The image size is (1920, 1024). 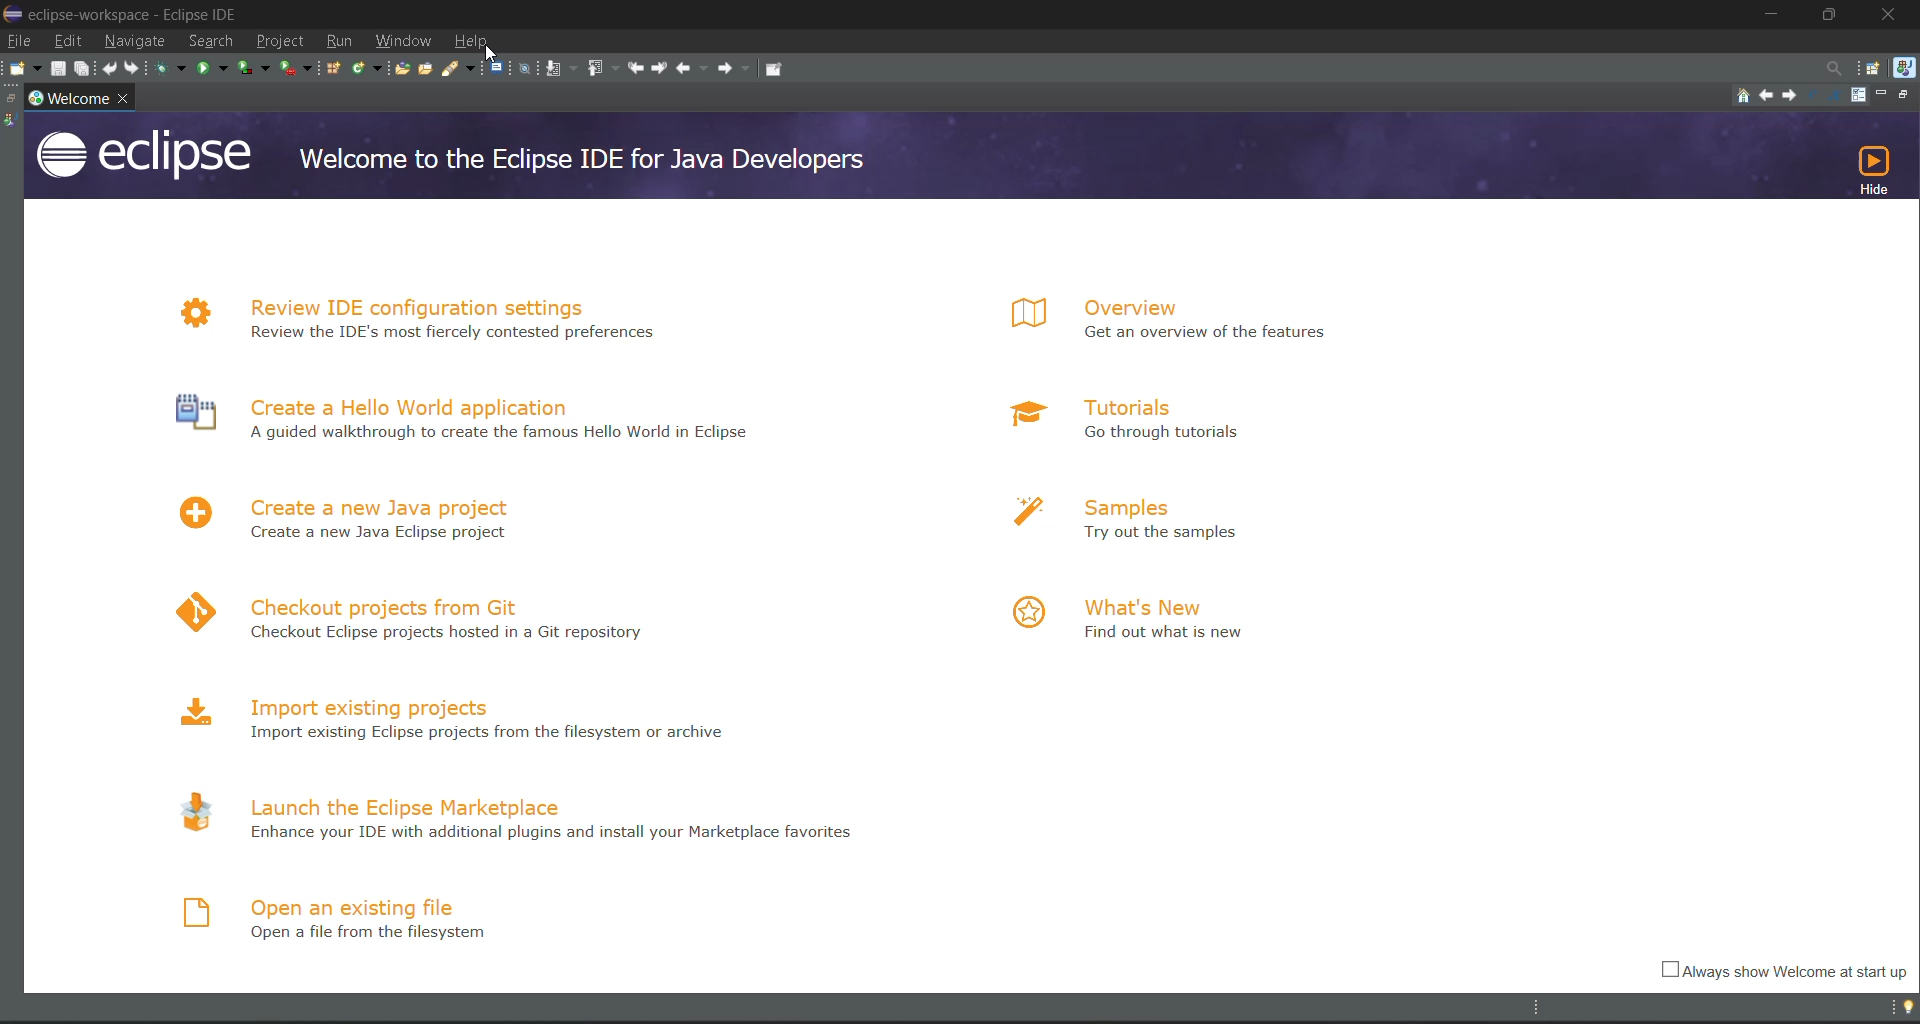 What do you see at coordinates (1907, 1008) in the screenshot?
I see `tip of the day` at bounding box center [1907, 1008].